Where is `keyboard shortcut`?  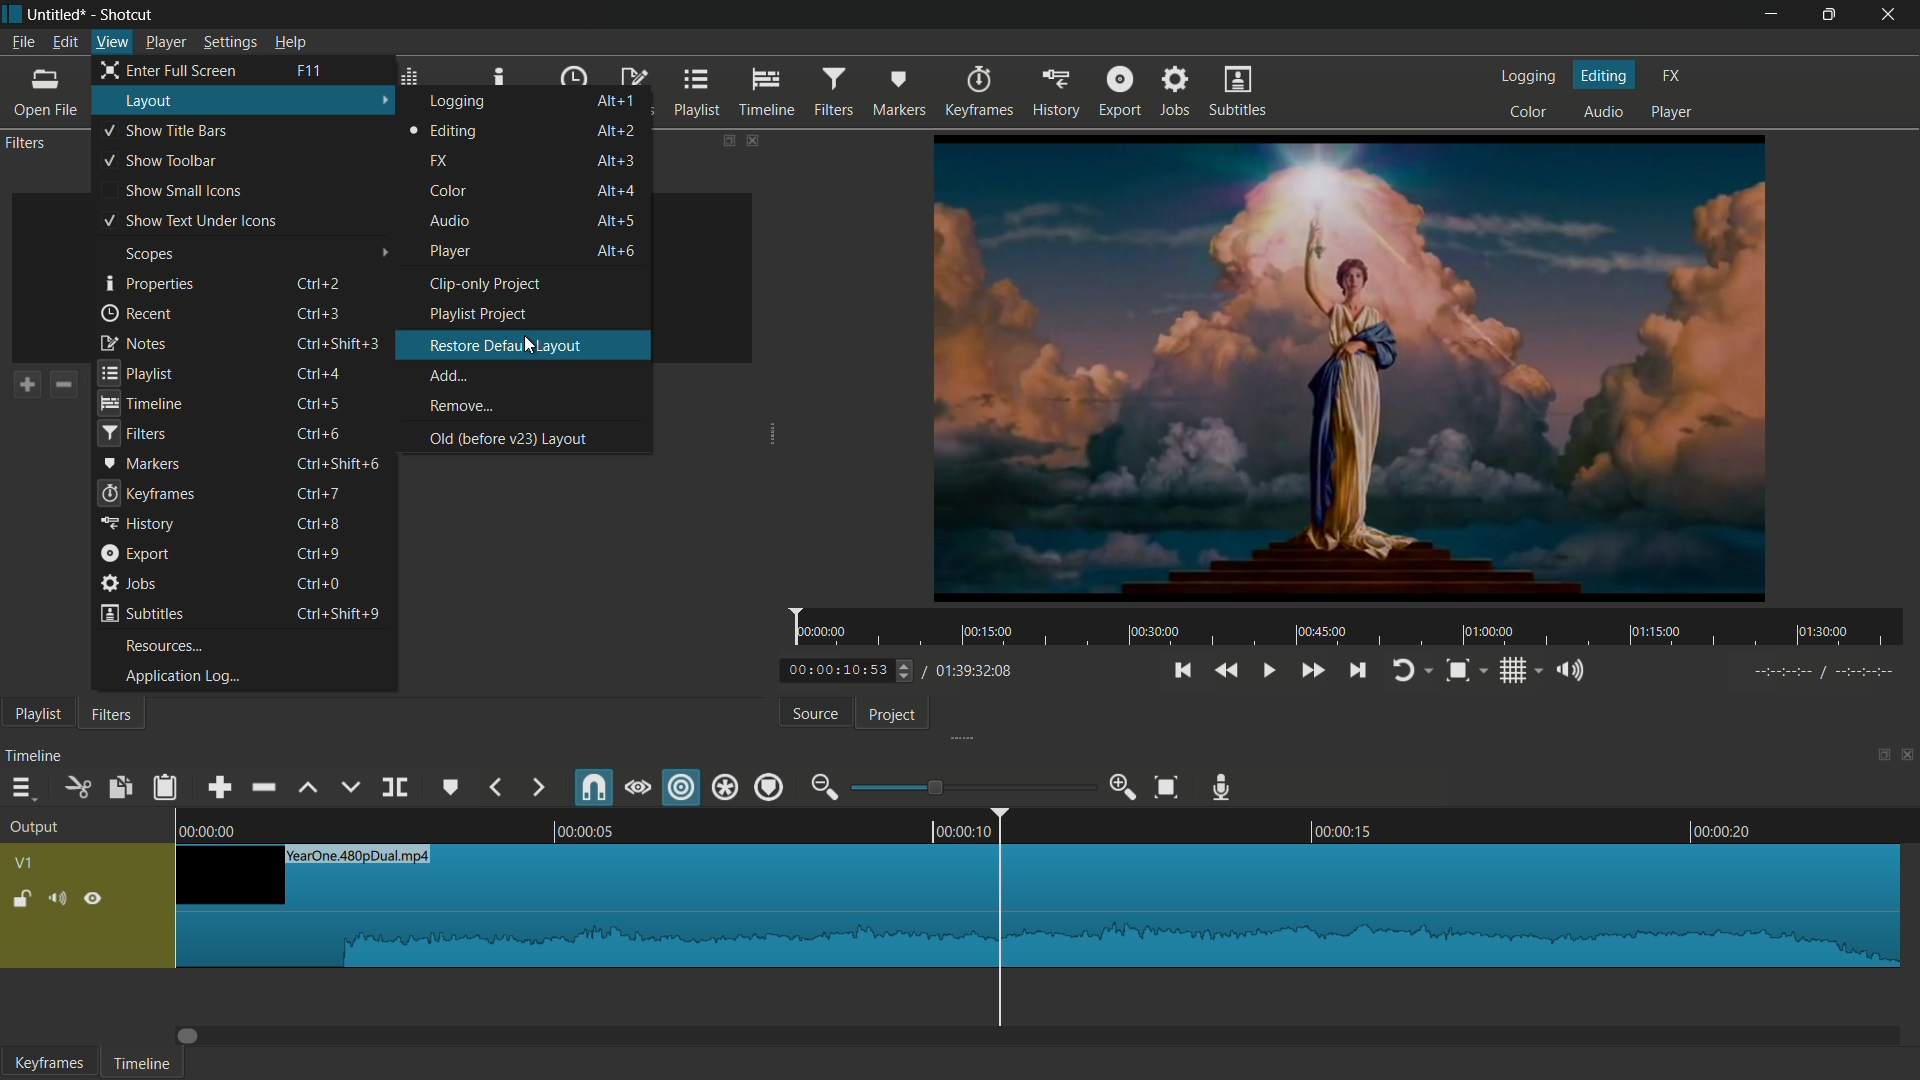
keyboard shortcut is located at coordinates (341, 342).